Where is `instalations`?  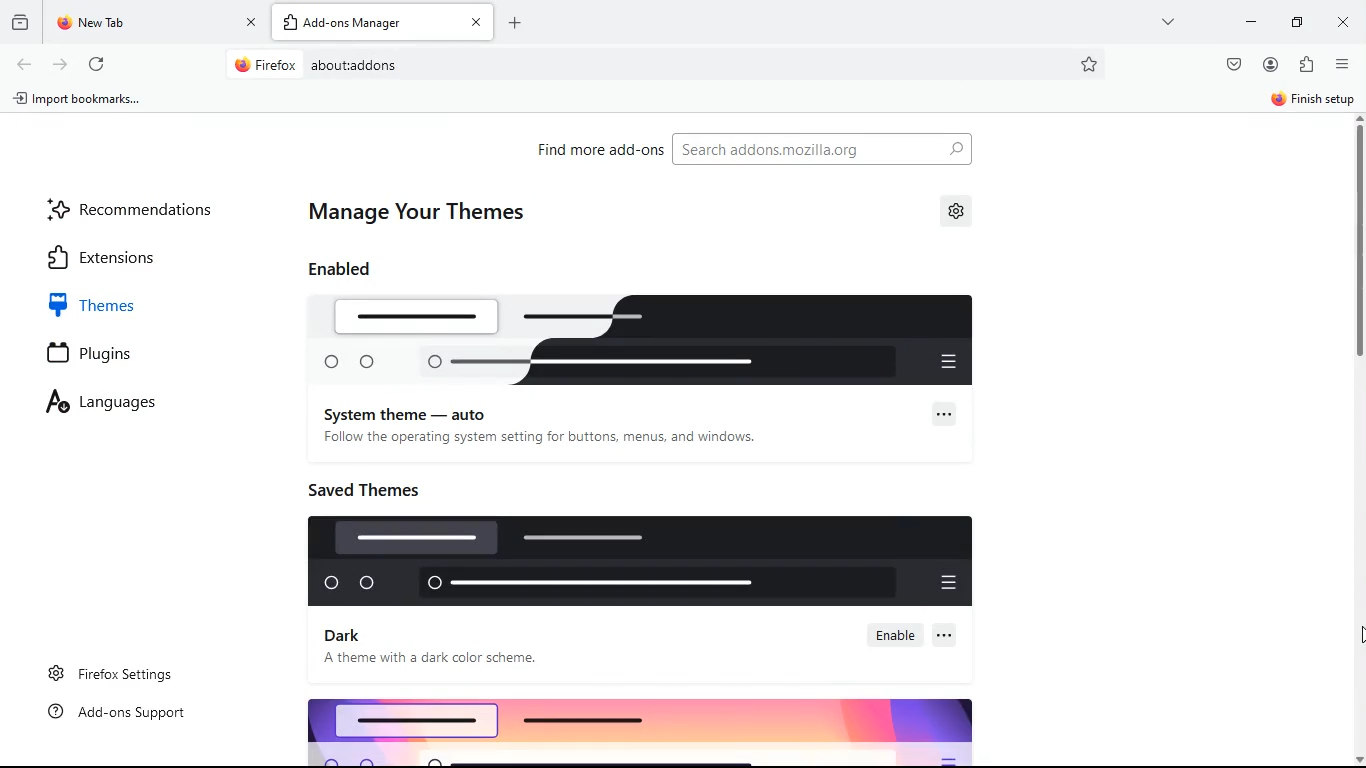
instalations is located at coordinates (1306, 66).